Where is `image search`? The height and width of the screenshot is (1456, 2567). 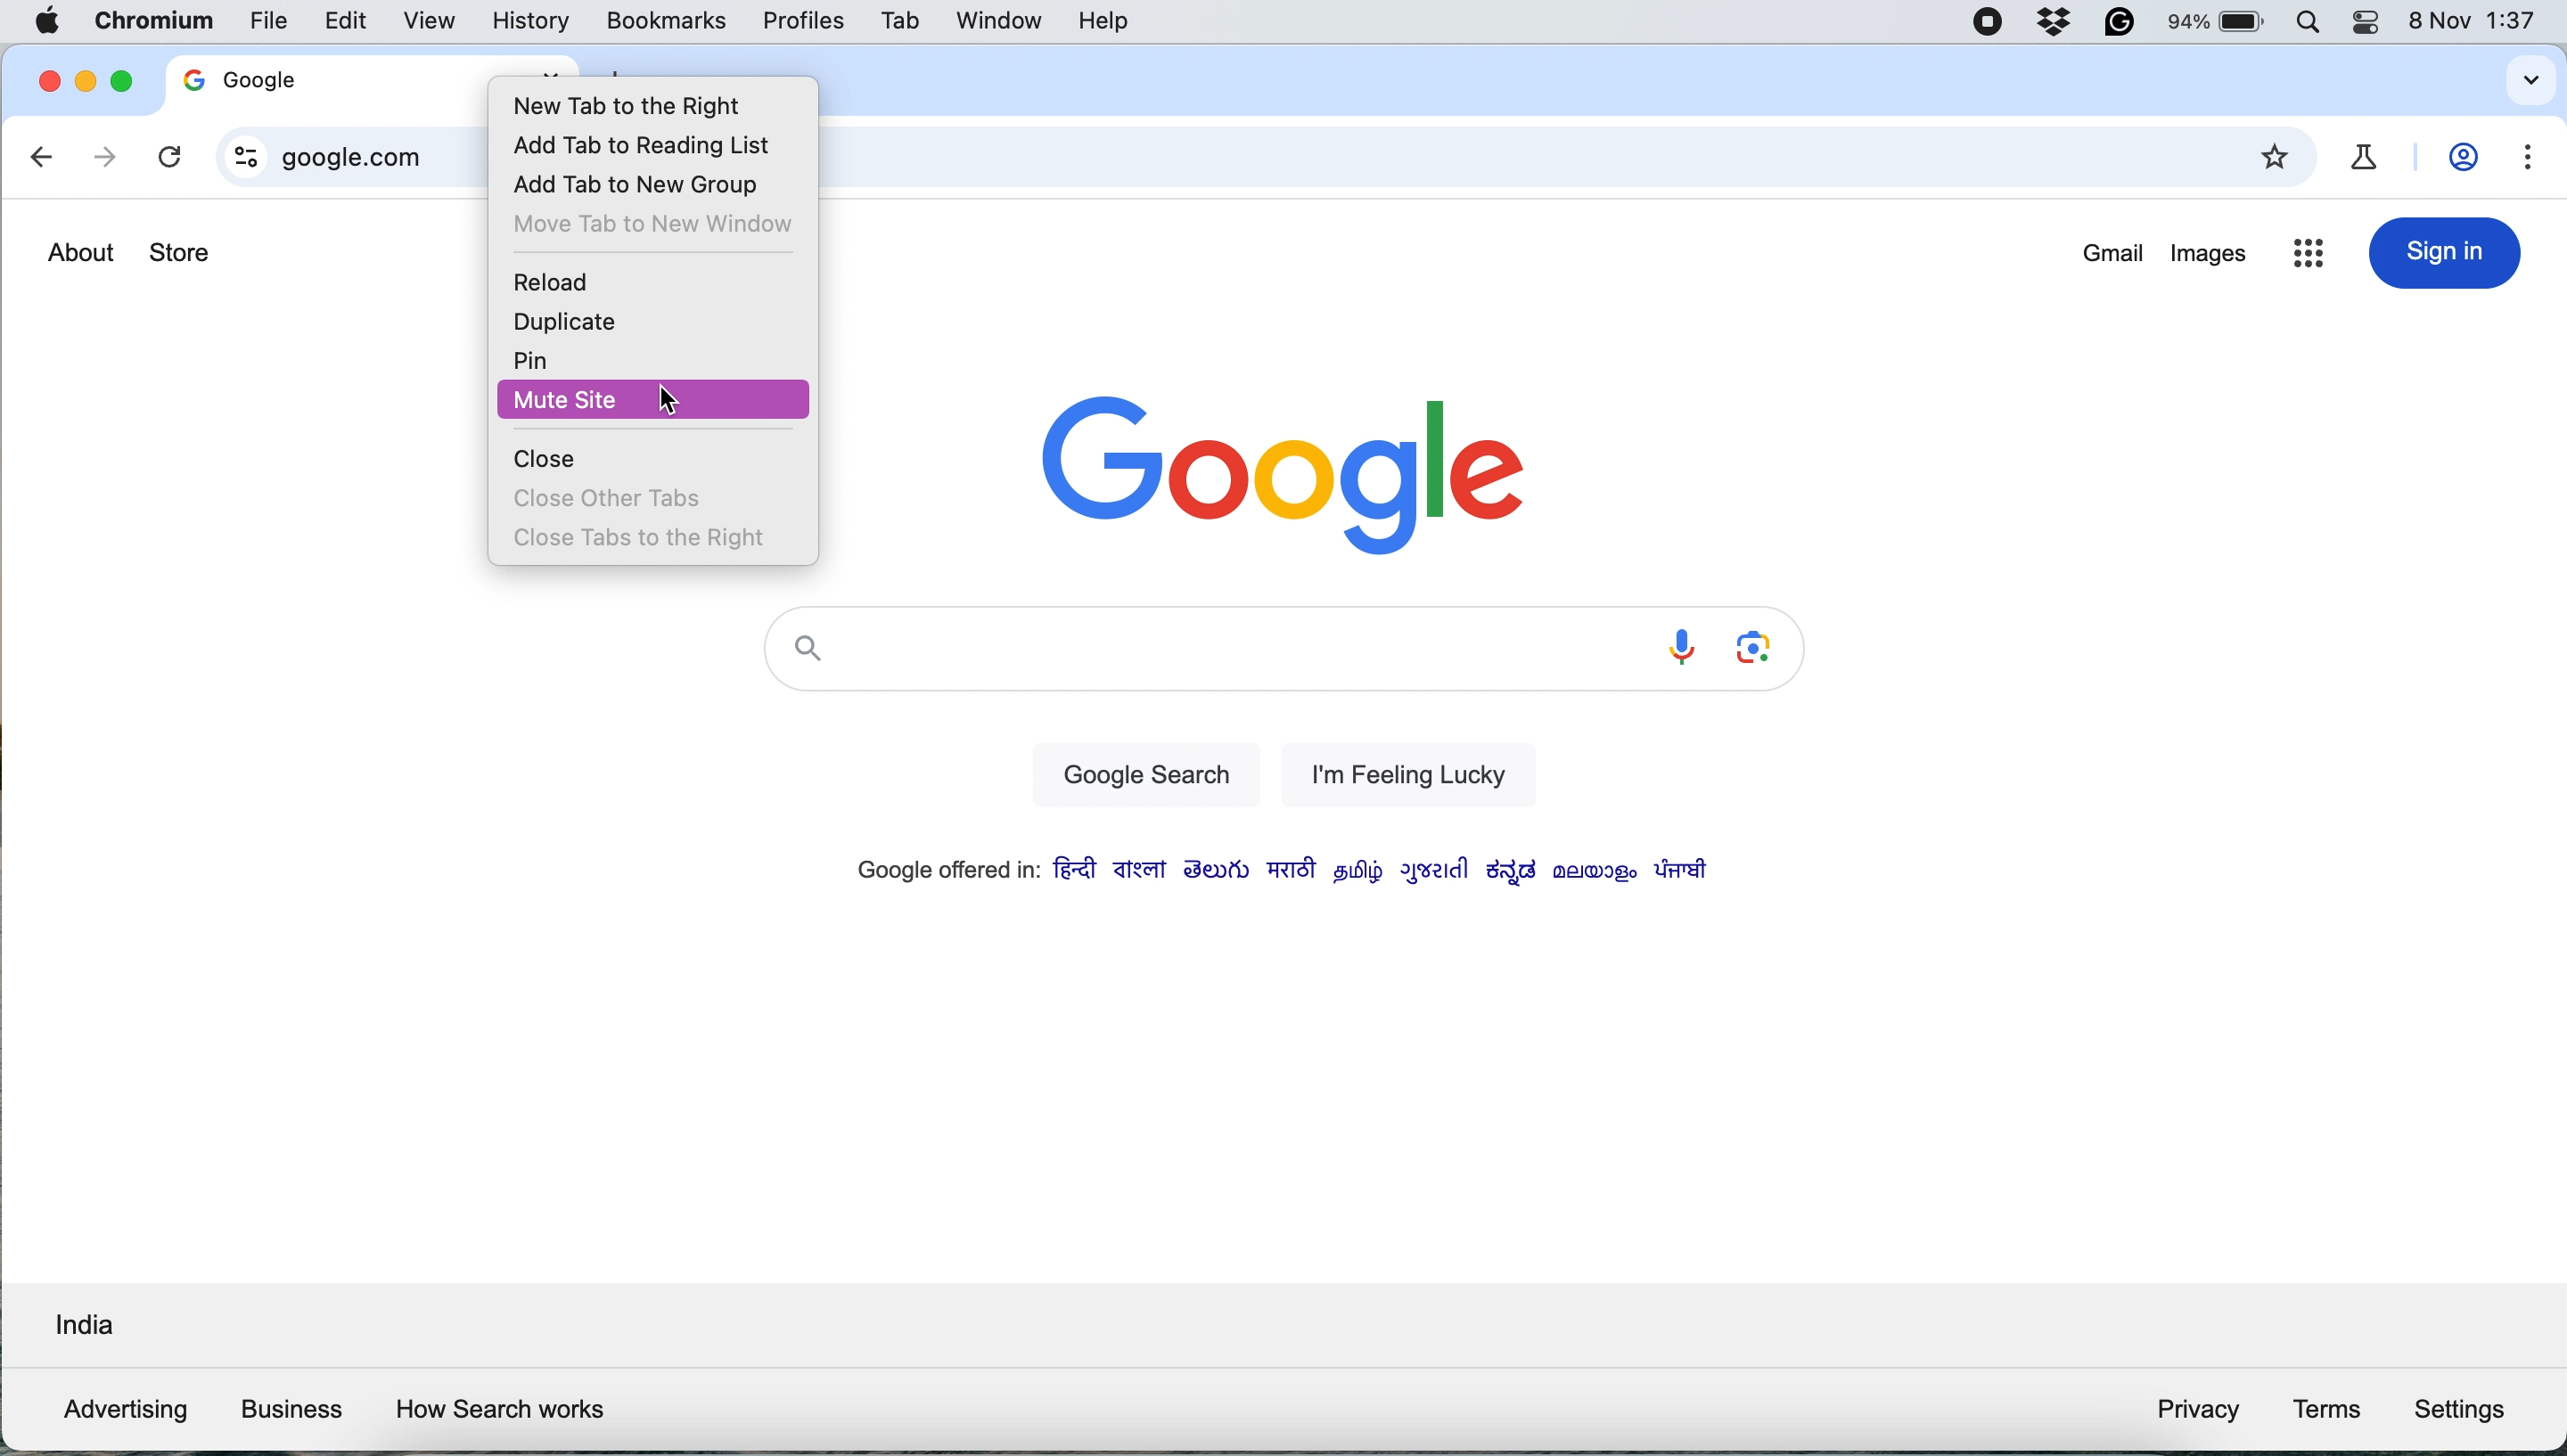
image search is located at coordinates (1759, 649).